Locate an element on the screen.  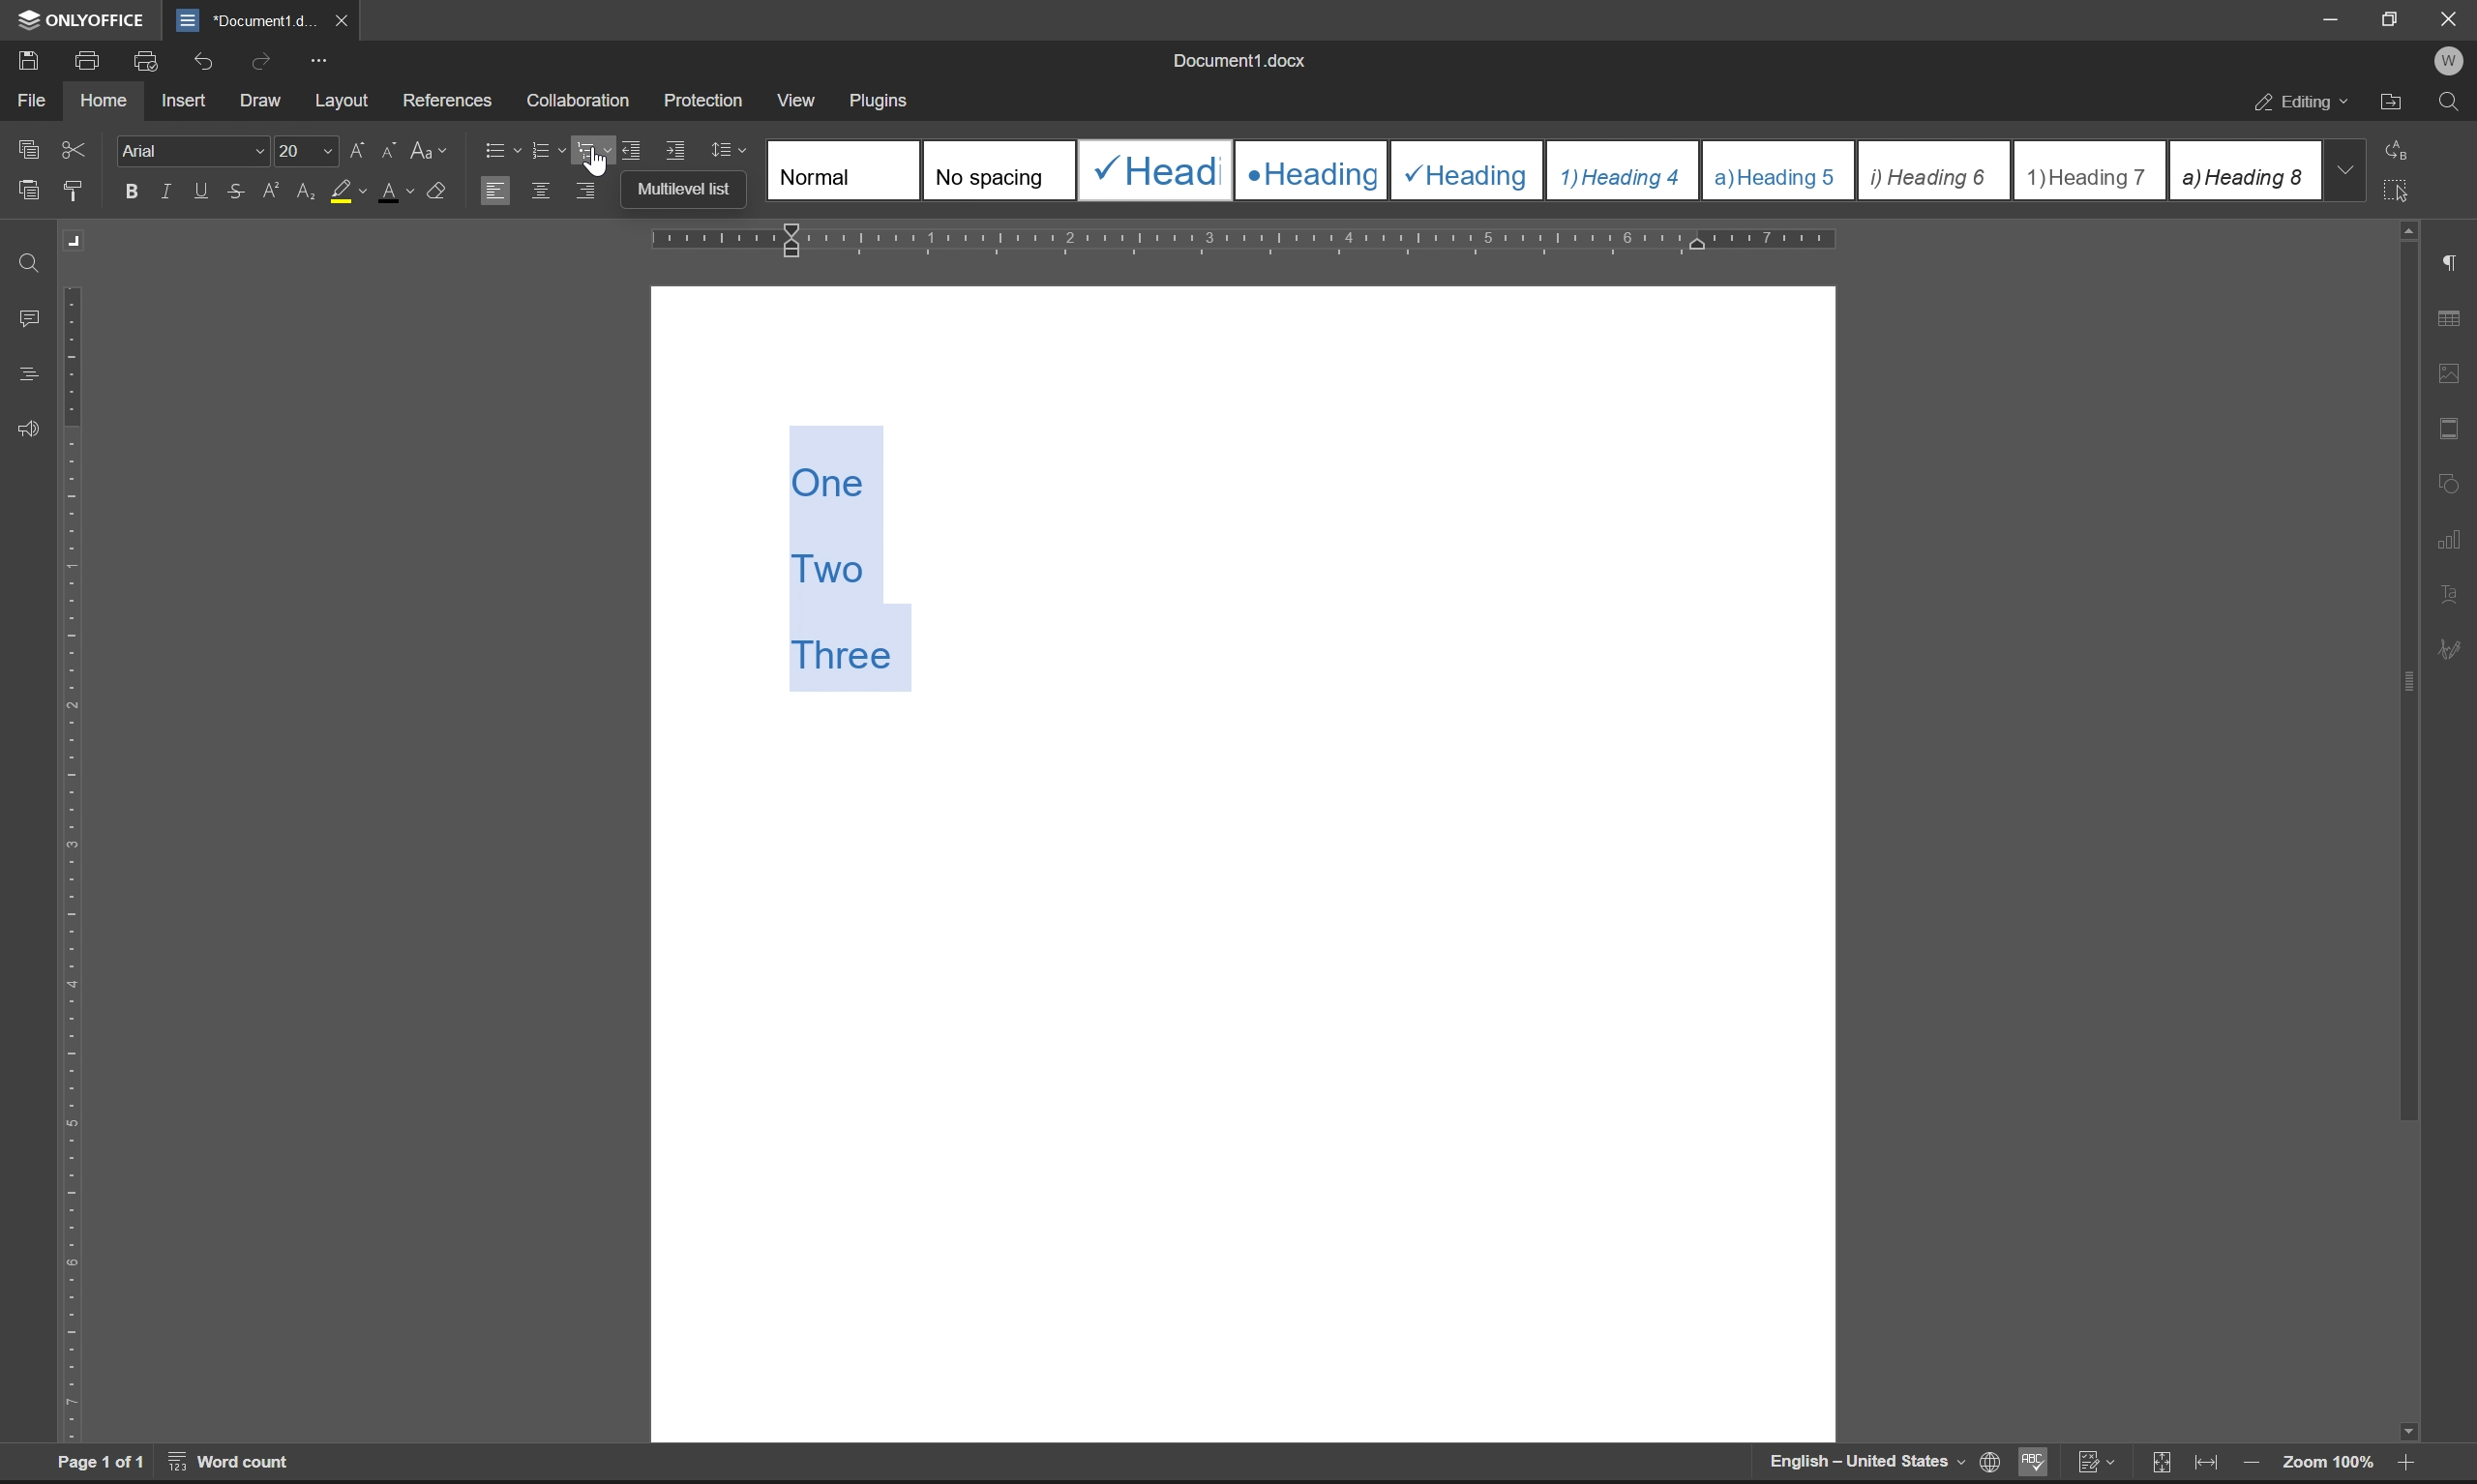
increment font case is located at coordinates (355, 146).